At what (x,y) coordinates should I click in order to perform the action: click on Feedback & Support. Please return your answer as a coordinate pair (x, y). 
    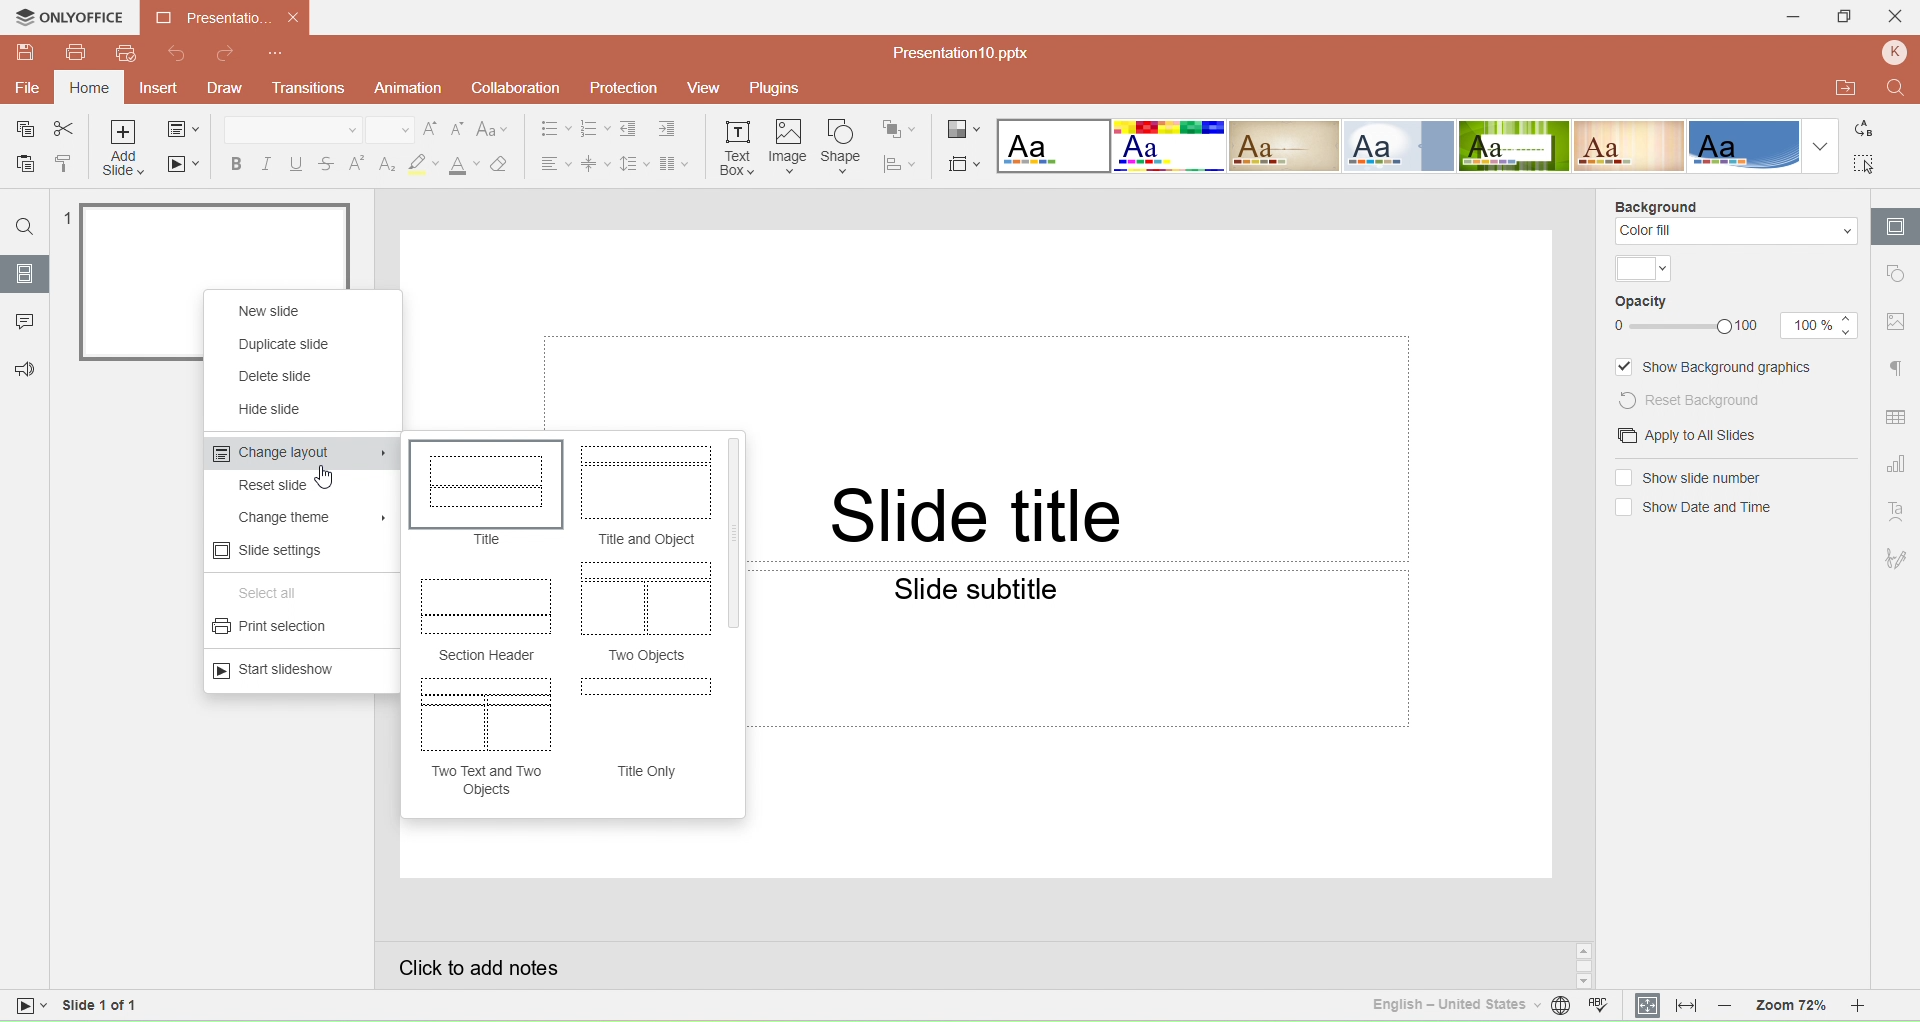
    Looking at the image, I should click on (22, 369).